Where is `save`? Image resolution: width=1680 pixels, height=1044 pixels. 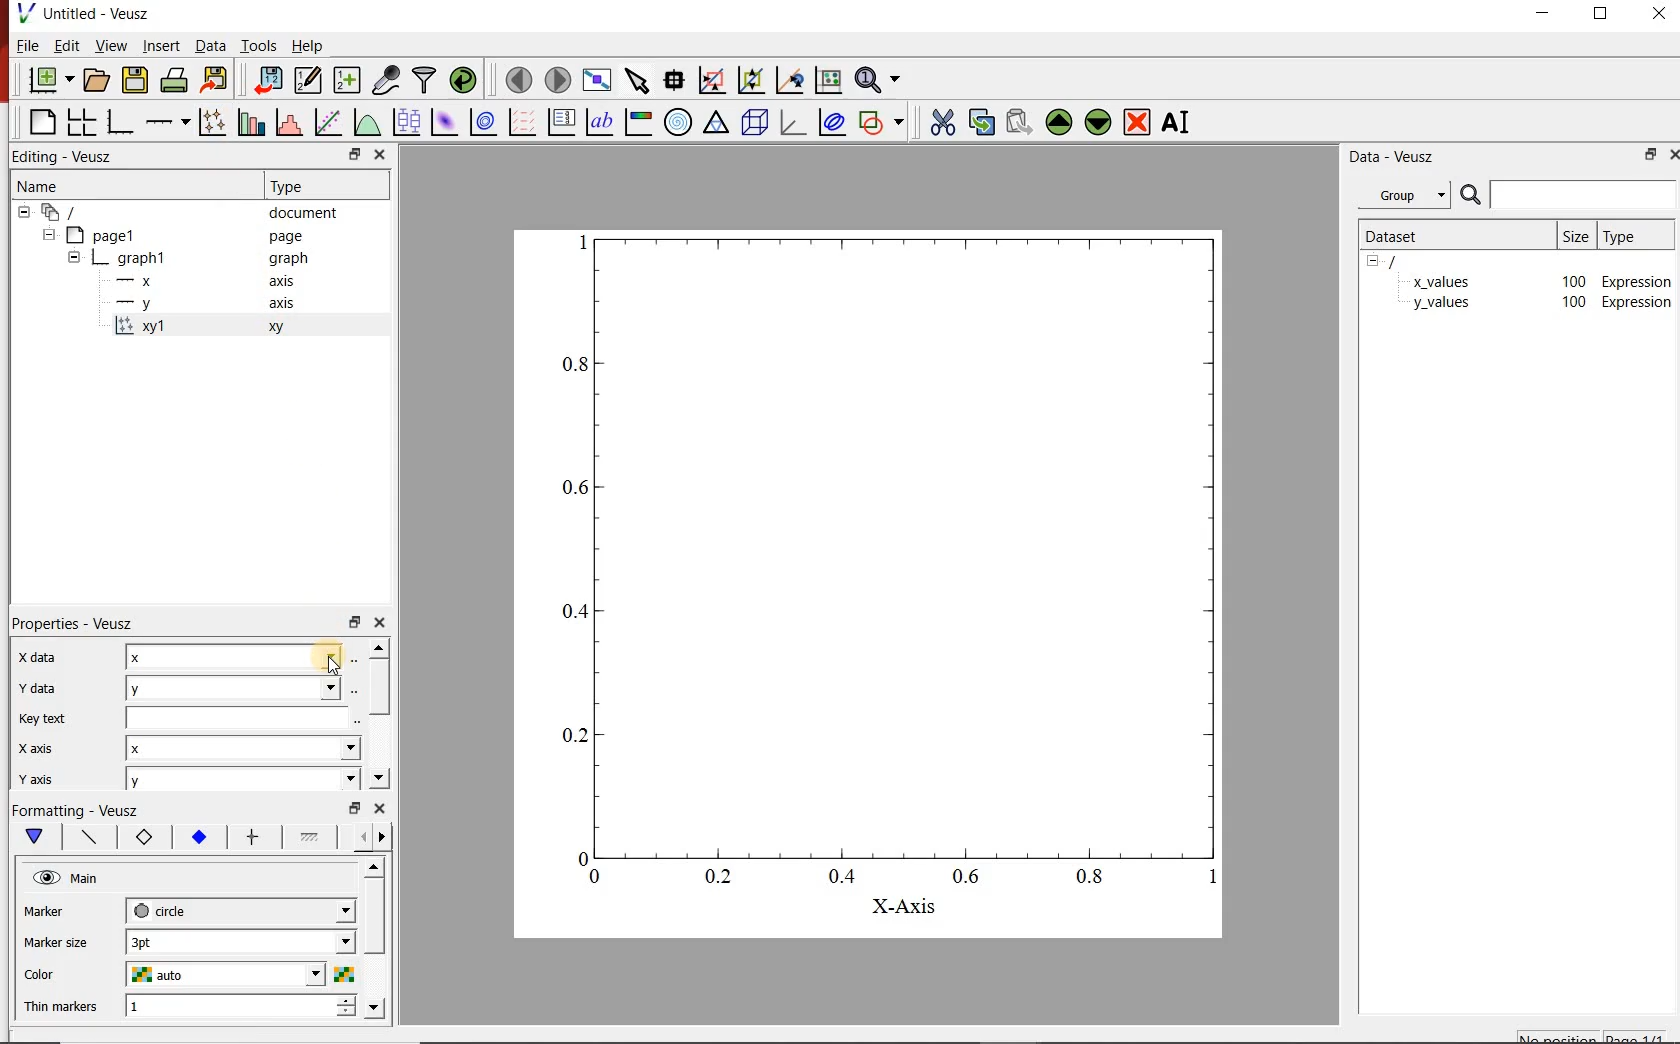
save is located at coordinates (136, 79).